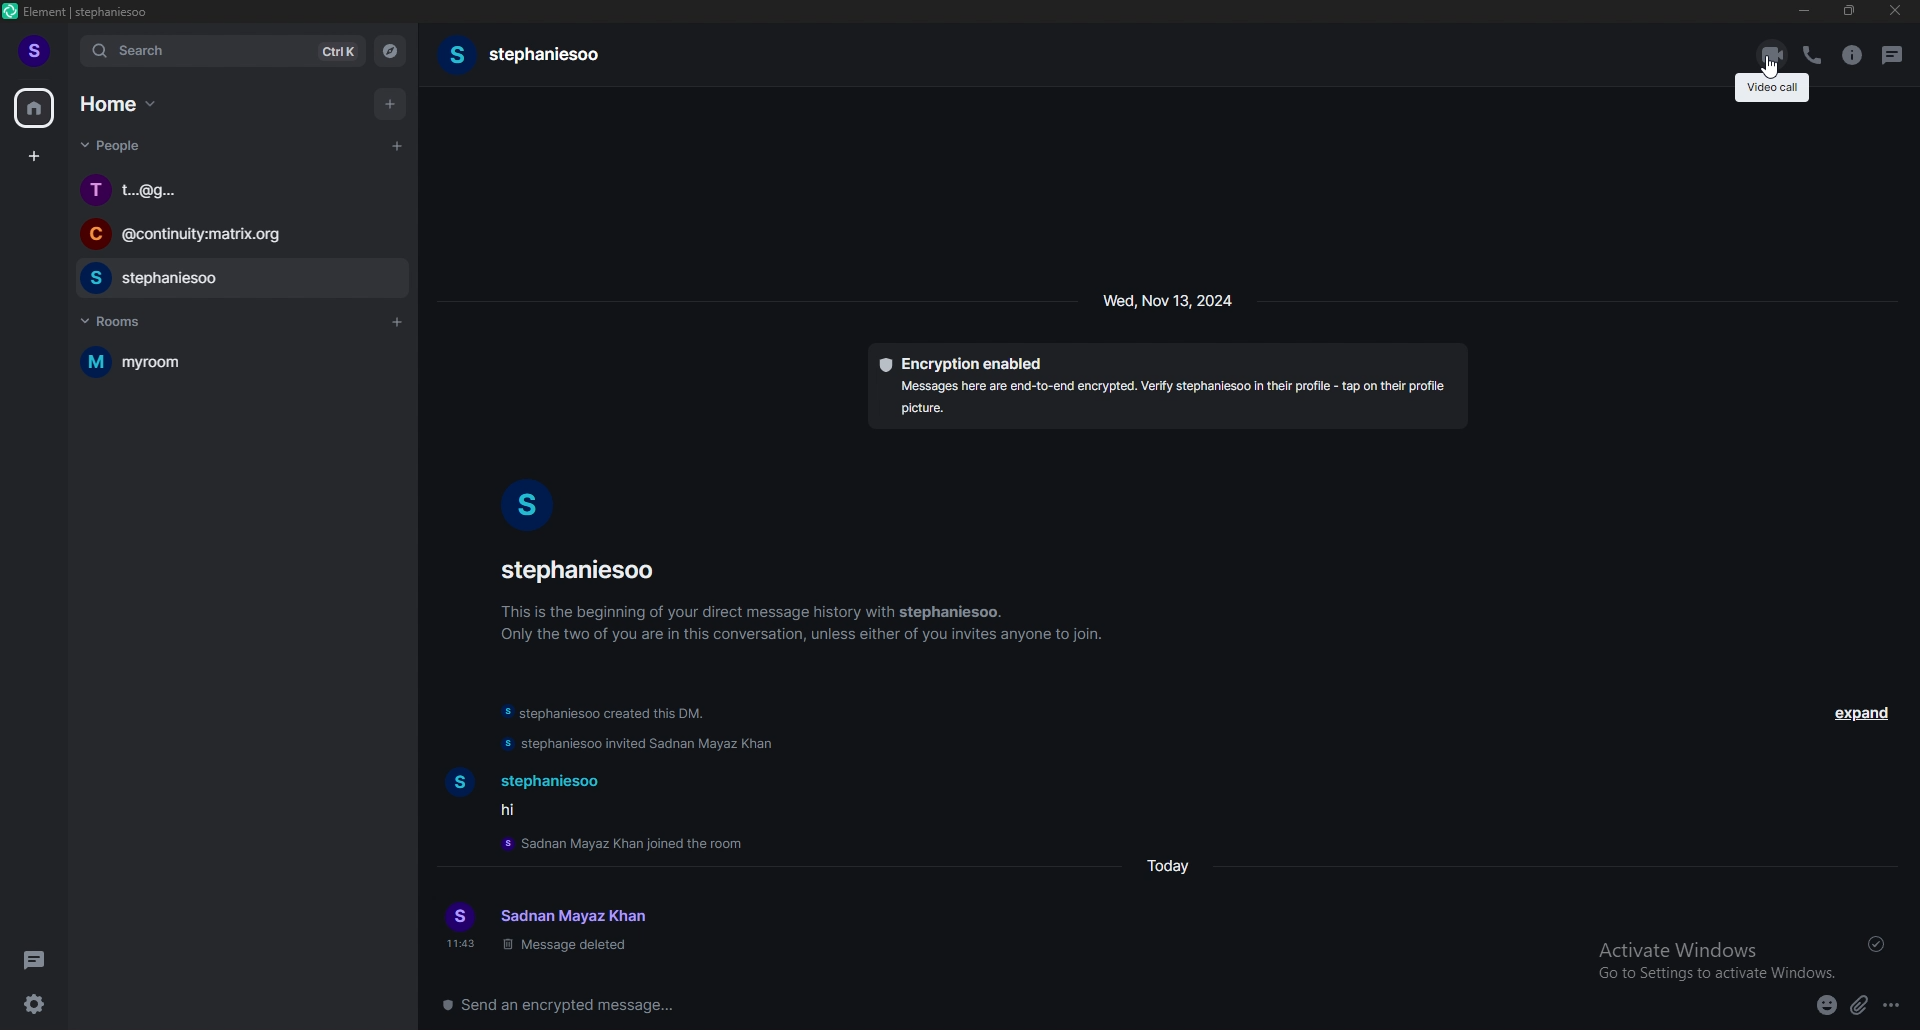  I want to click on add room, so click(399, 322).